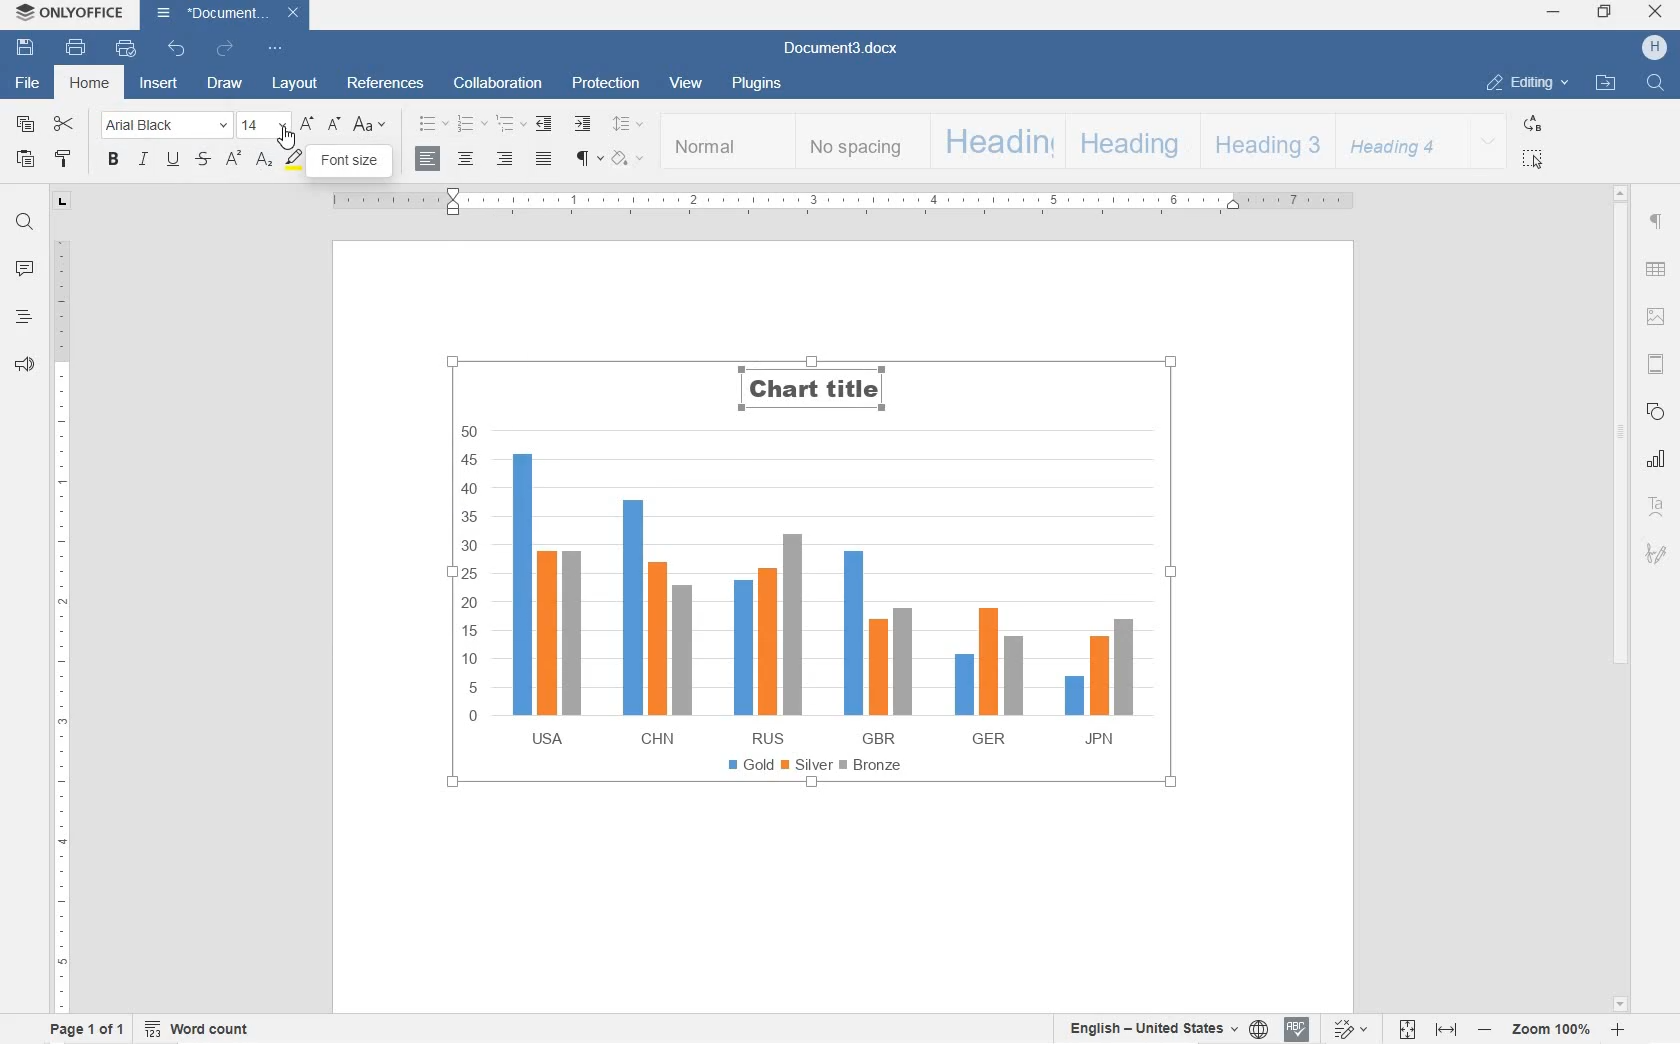 The height and width of the screenshot is (1044, 1680). I want to click on BOLD, so click(113, 160).